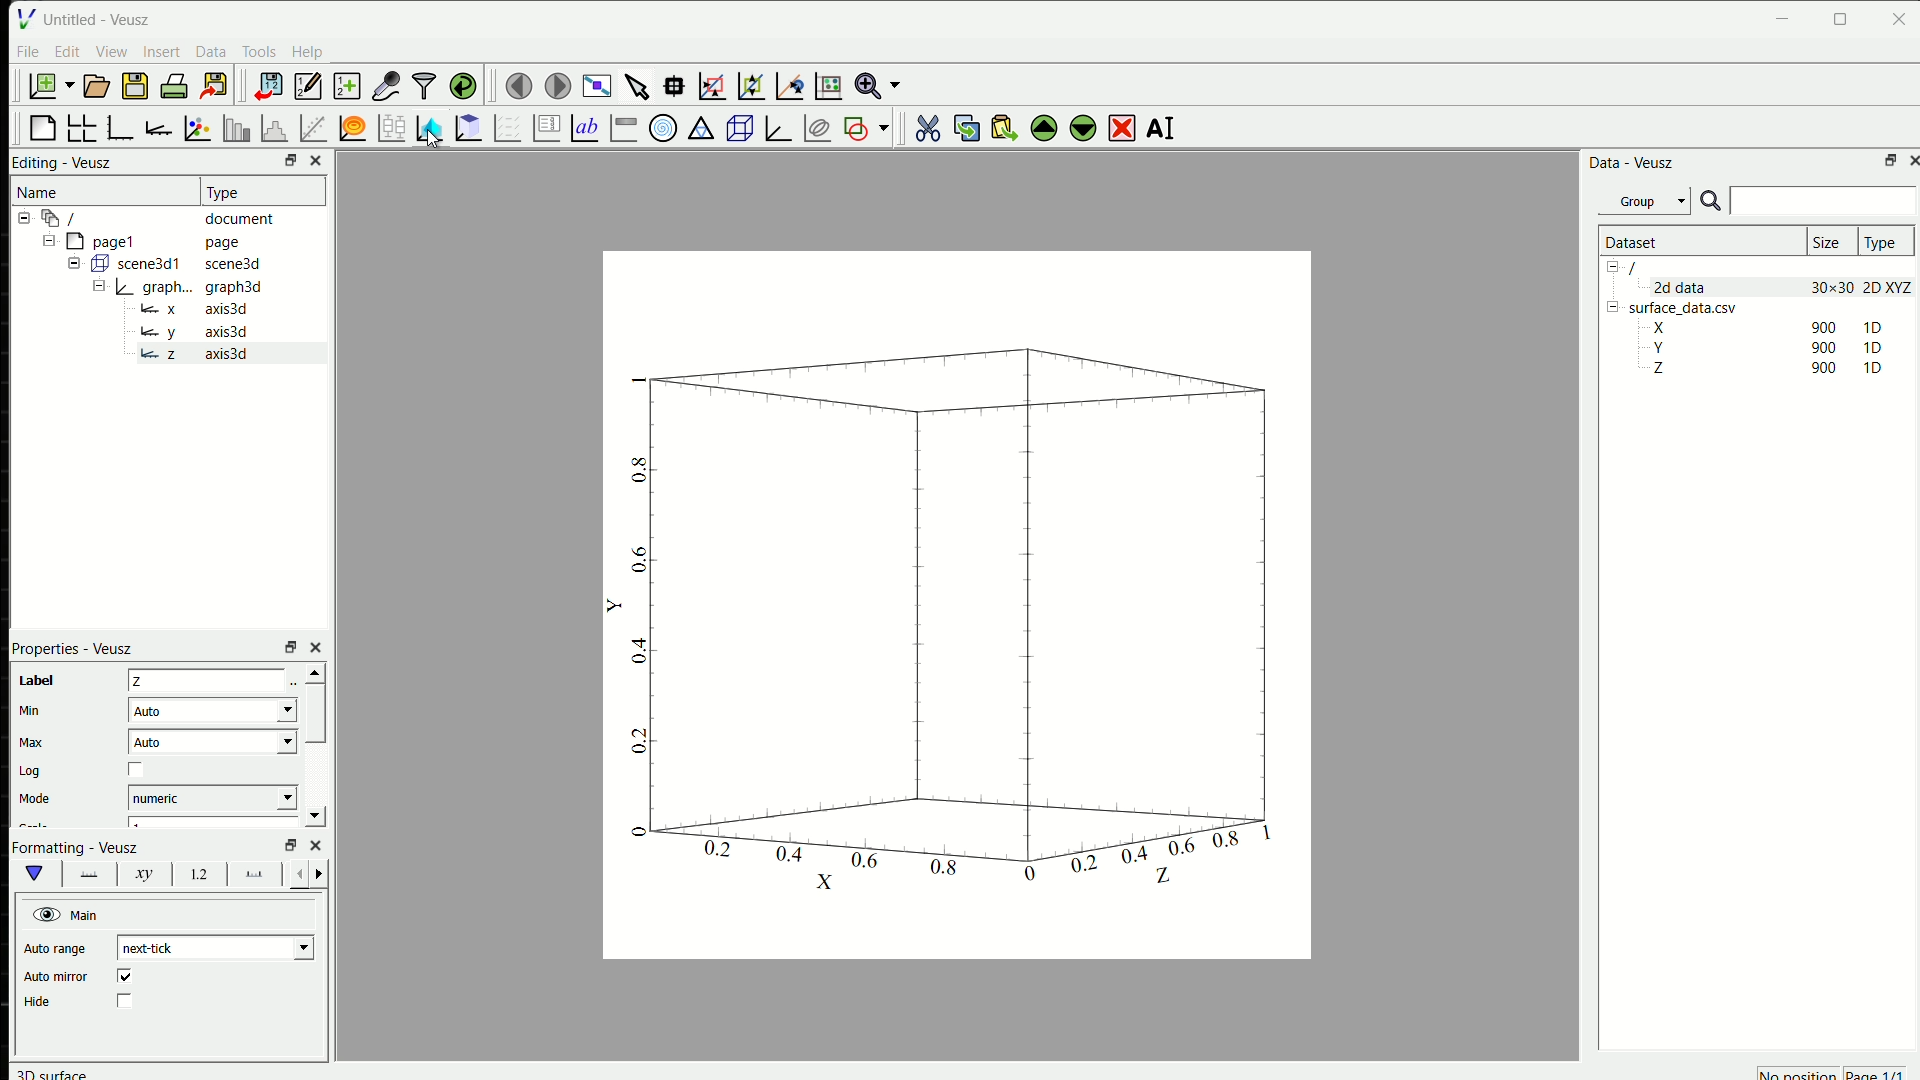 The width and height of the screenshot is (1920, 1080). I want to click on plot bar charts , so click(238, 127).